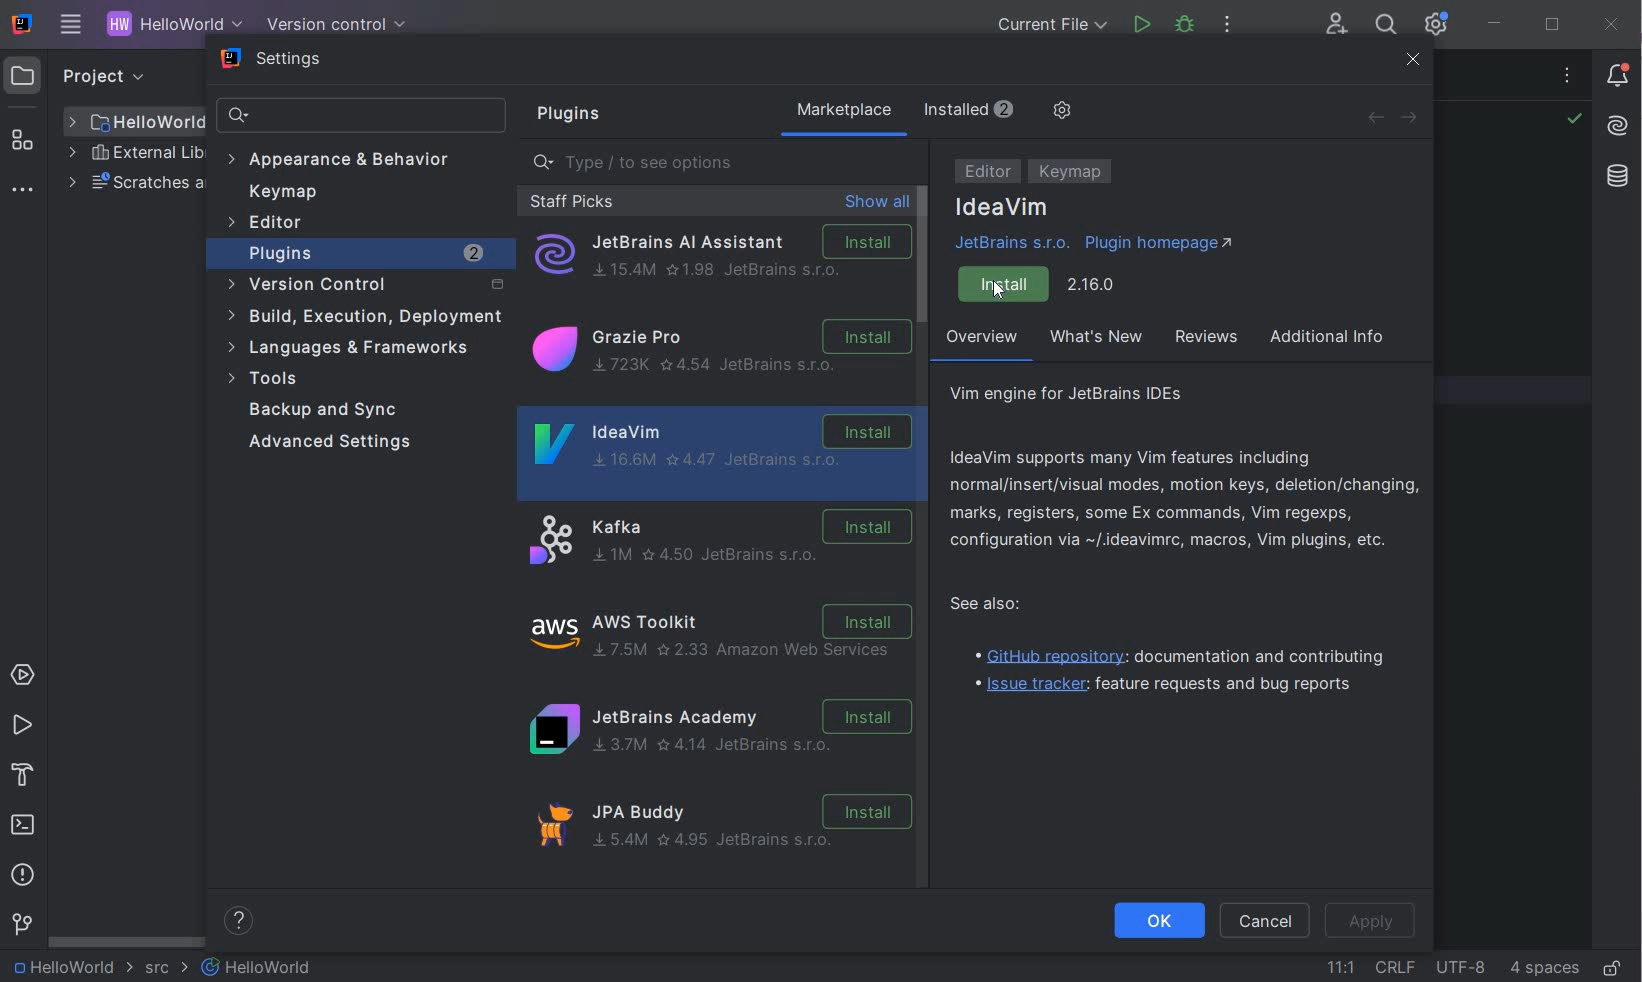  I want to click on RECENT FILES, TAB ACTIONS, AND MORE, so click(1570, 78).